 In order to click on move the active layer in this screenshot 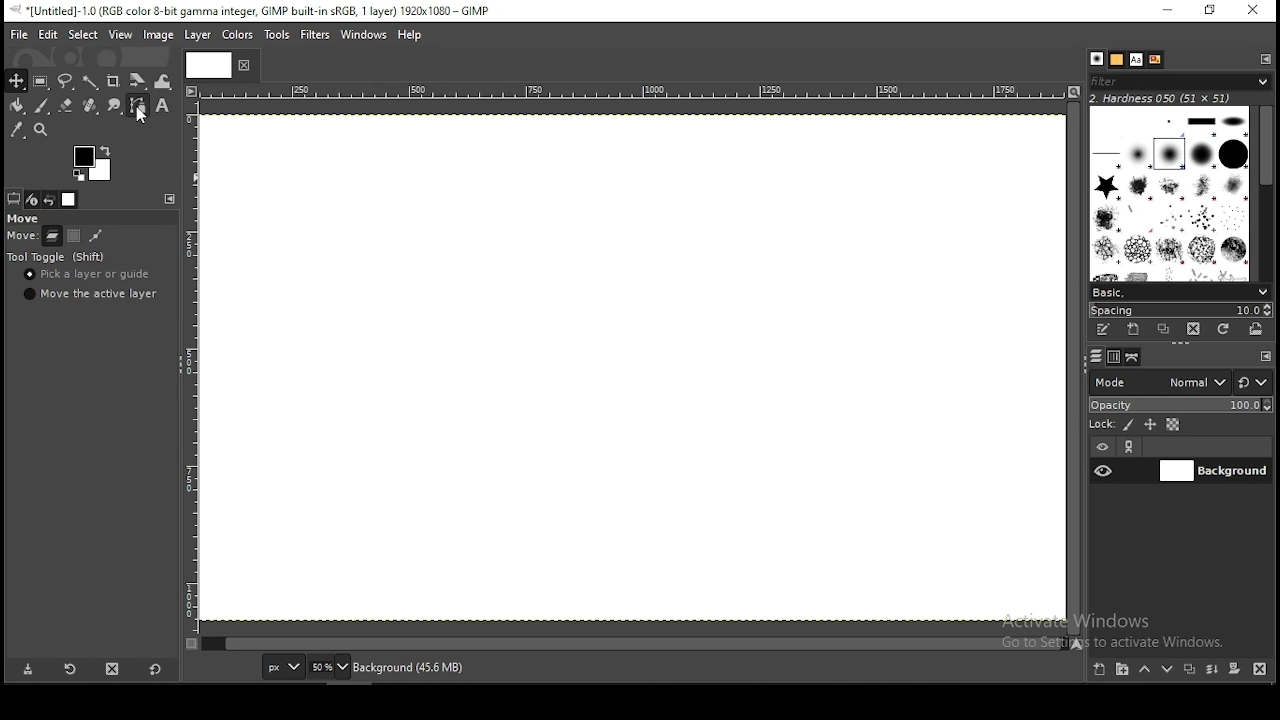, I will do `click(88, 296)`.